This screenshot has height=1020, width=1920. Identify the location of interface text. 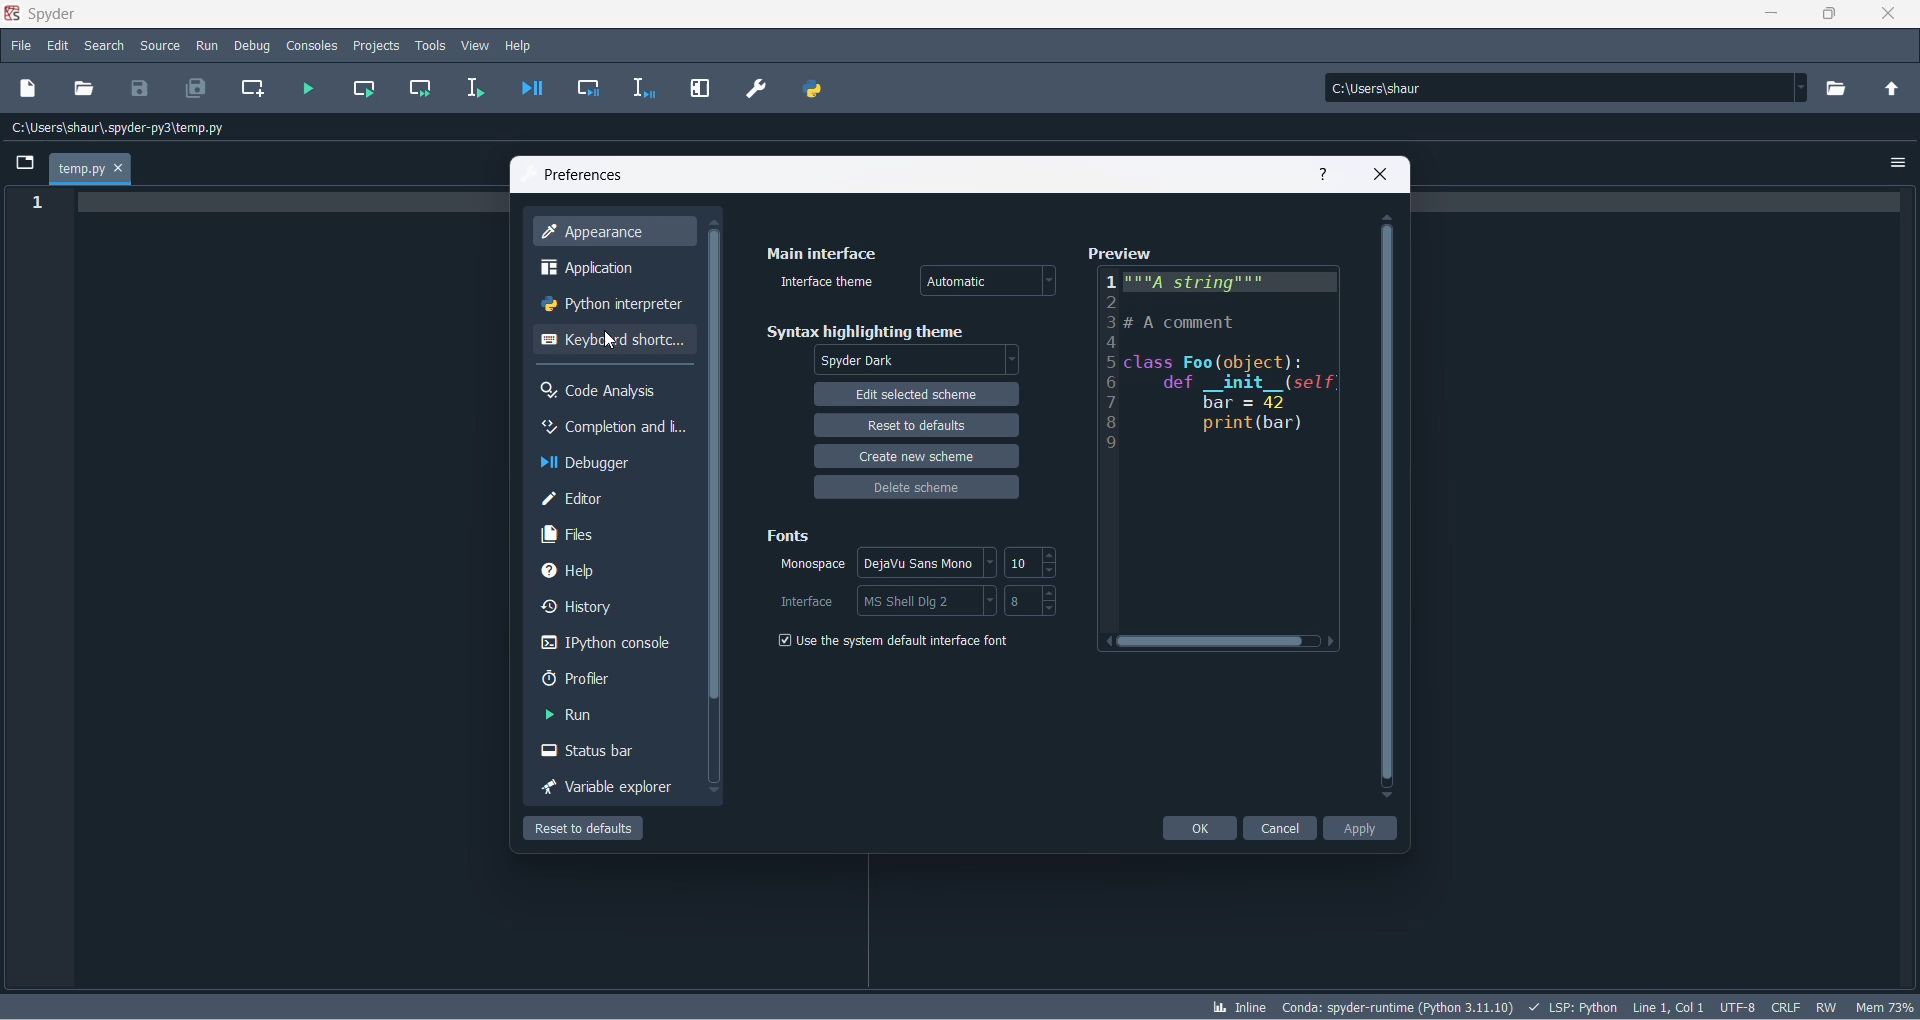
(808, 603).